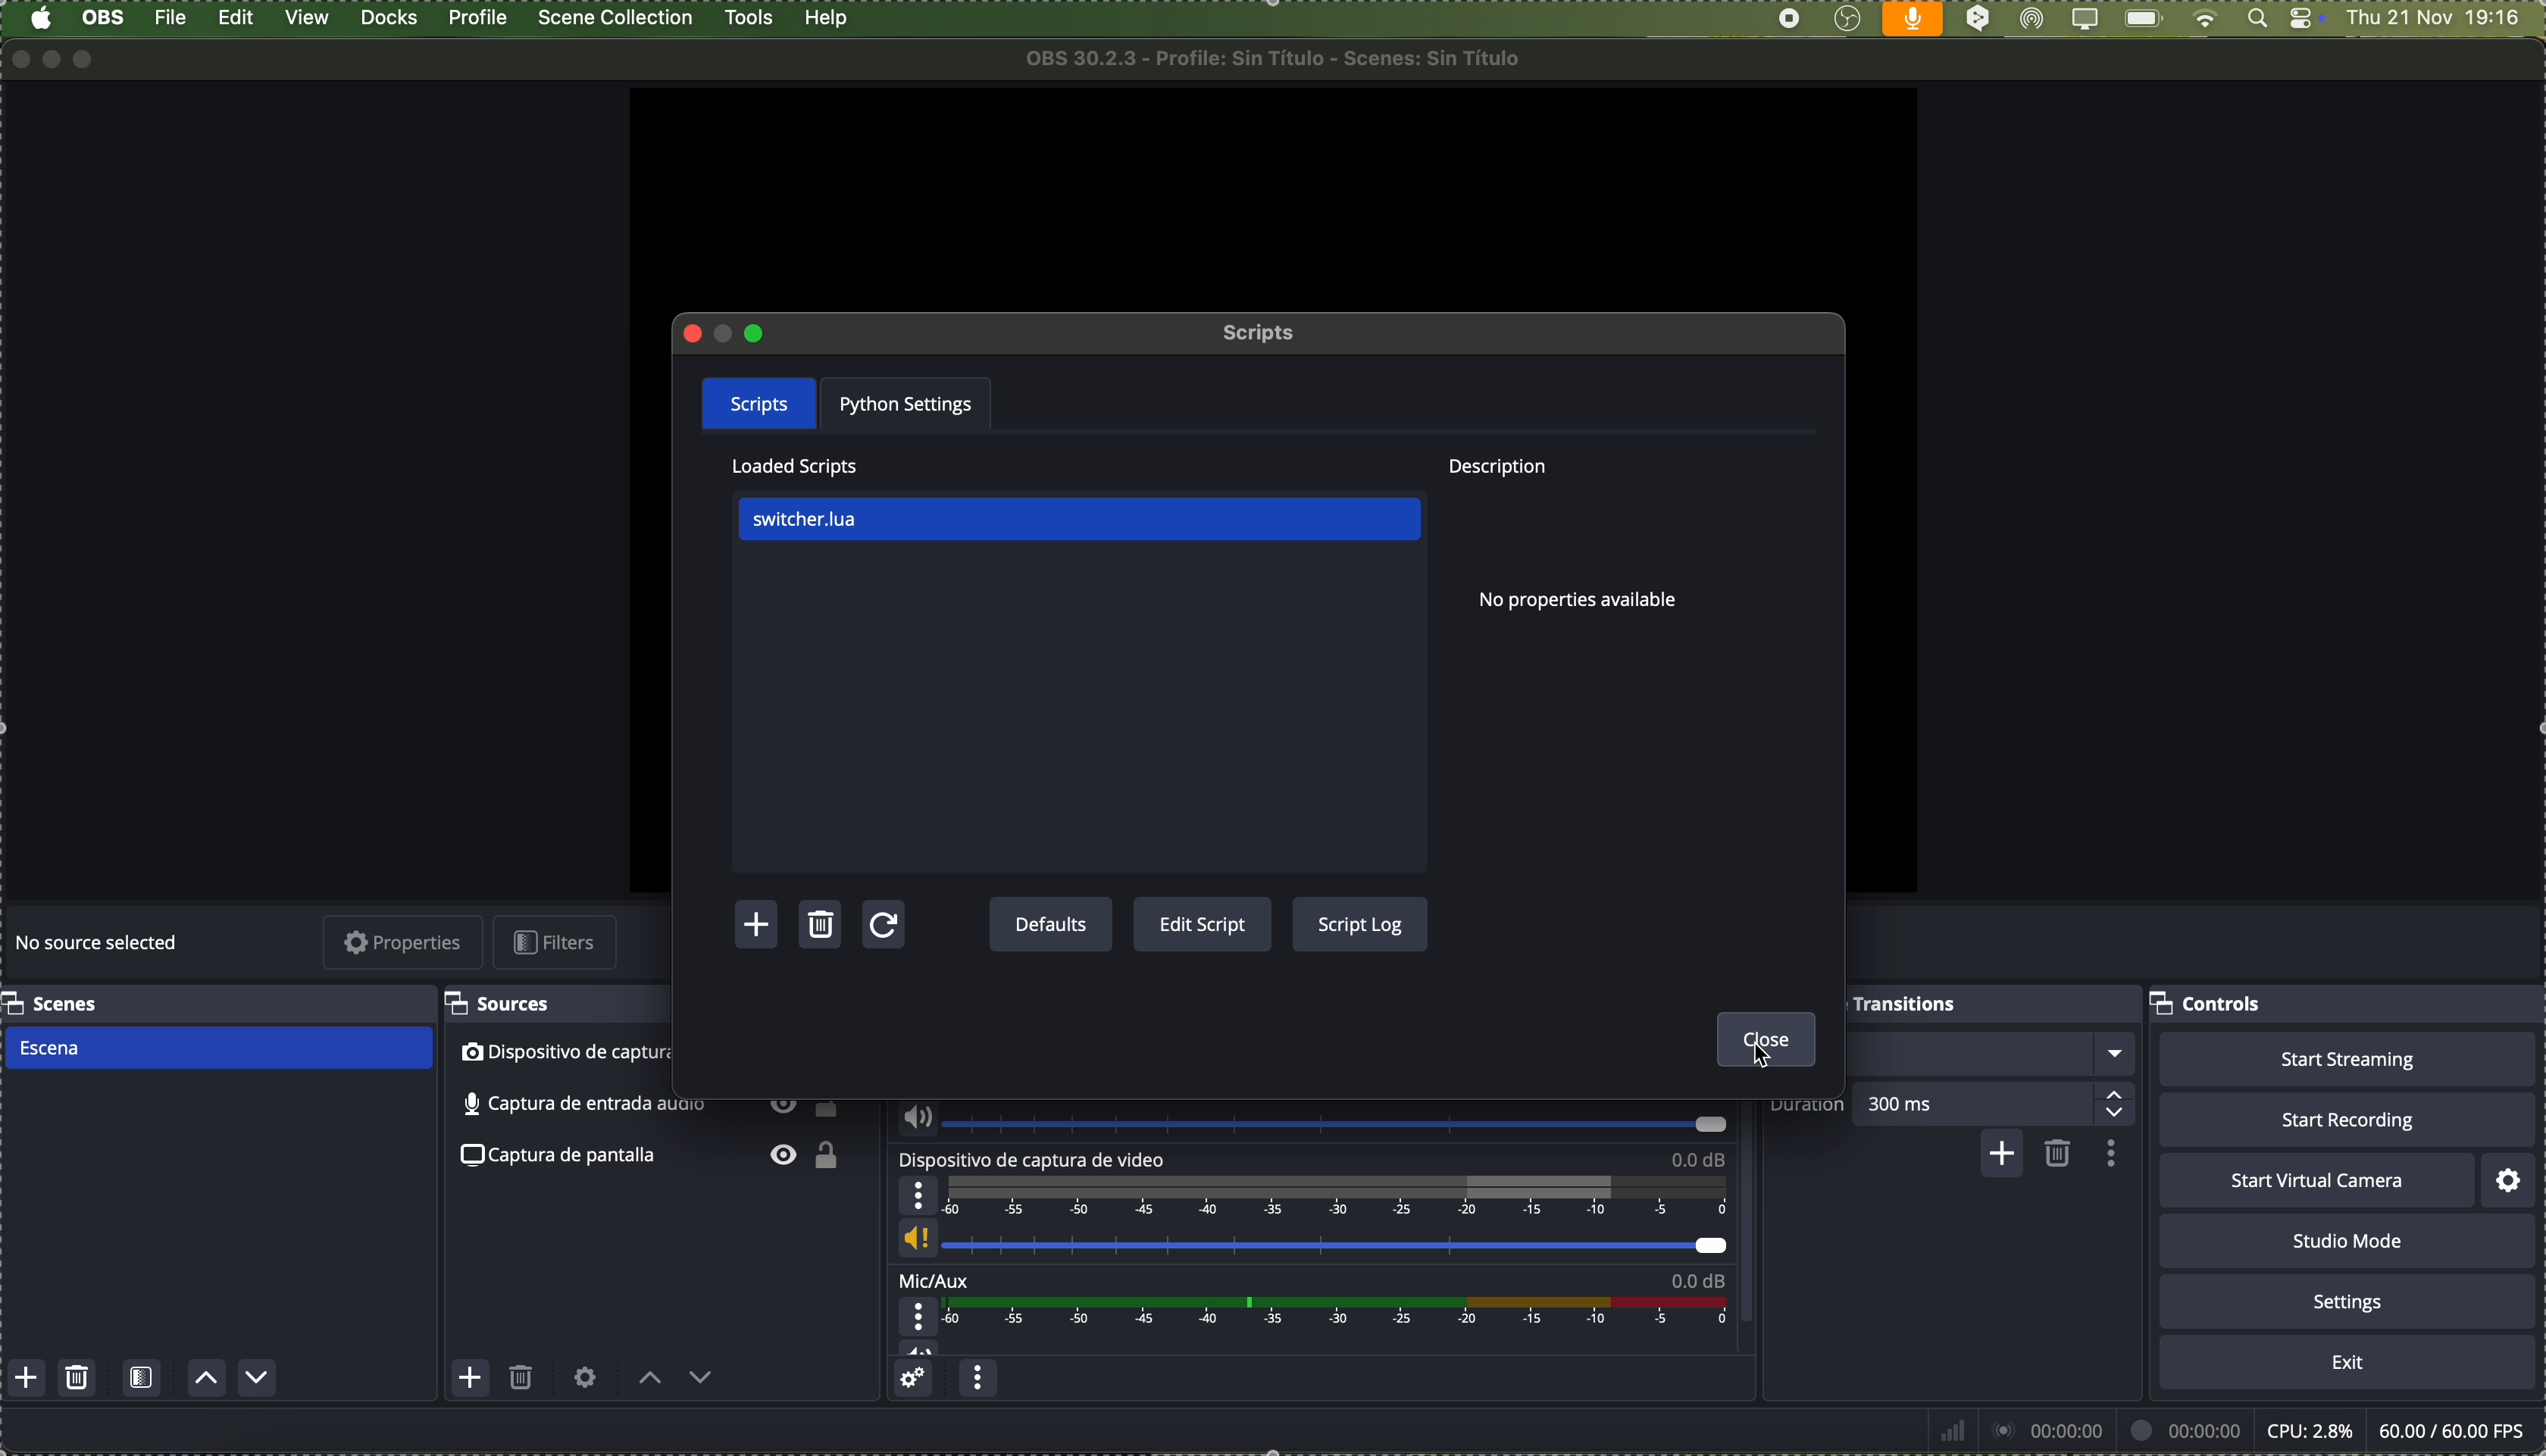  Describe the element at coordinates (1306, 1314) in the screenshot. I see `Mic/Aux` at that location.